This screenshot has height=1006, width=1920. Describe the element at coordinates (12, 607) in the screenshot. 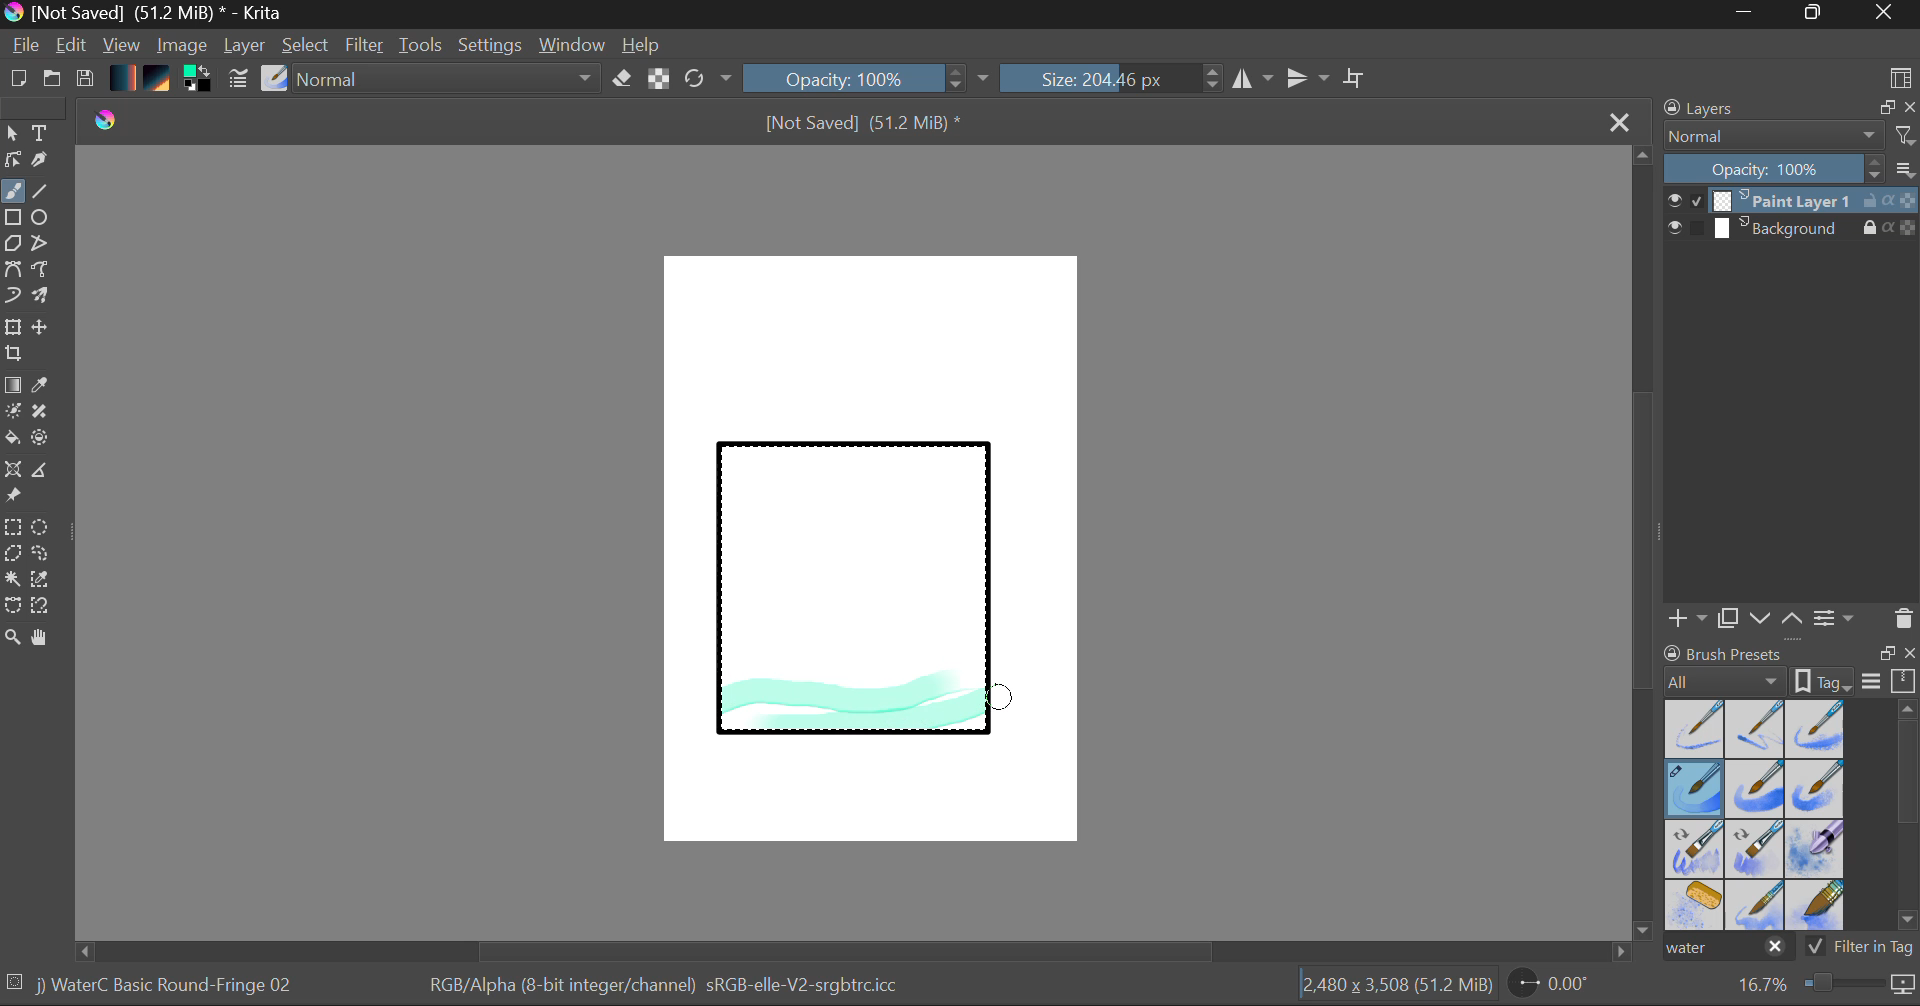

I see `Bezier Curve Selector` at that location.